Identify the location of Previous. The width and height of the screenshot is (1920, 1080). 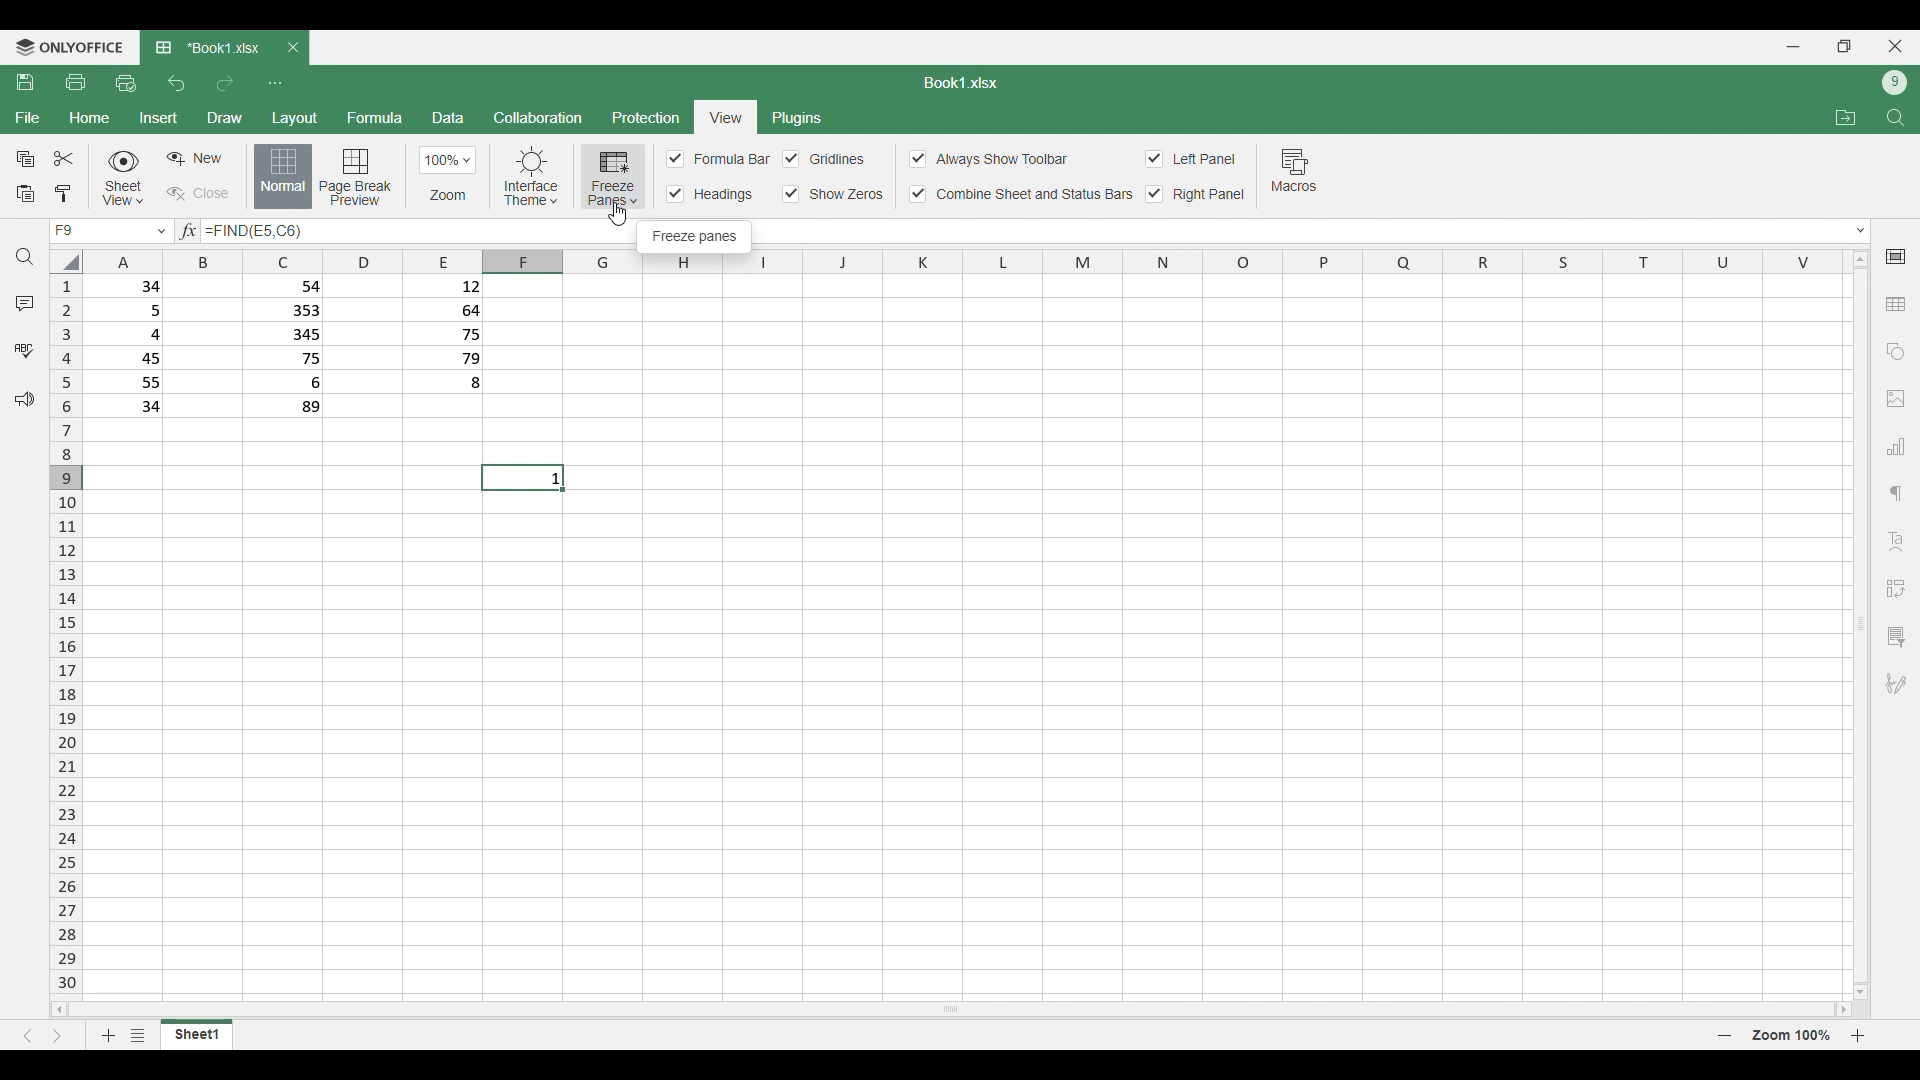
(28, 1037).